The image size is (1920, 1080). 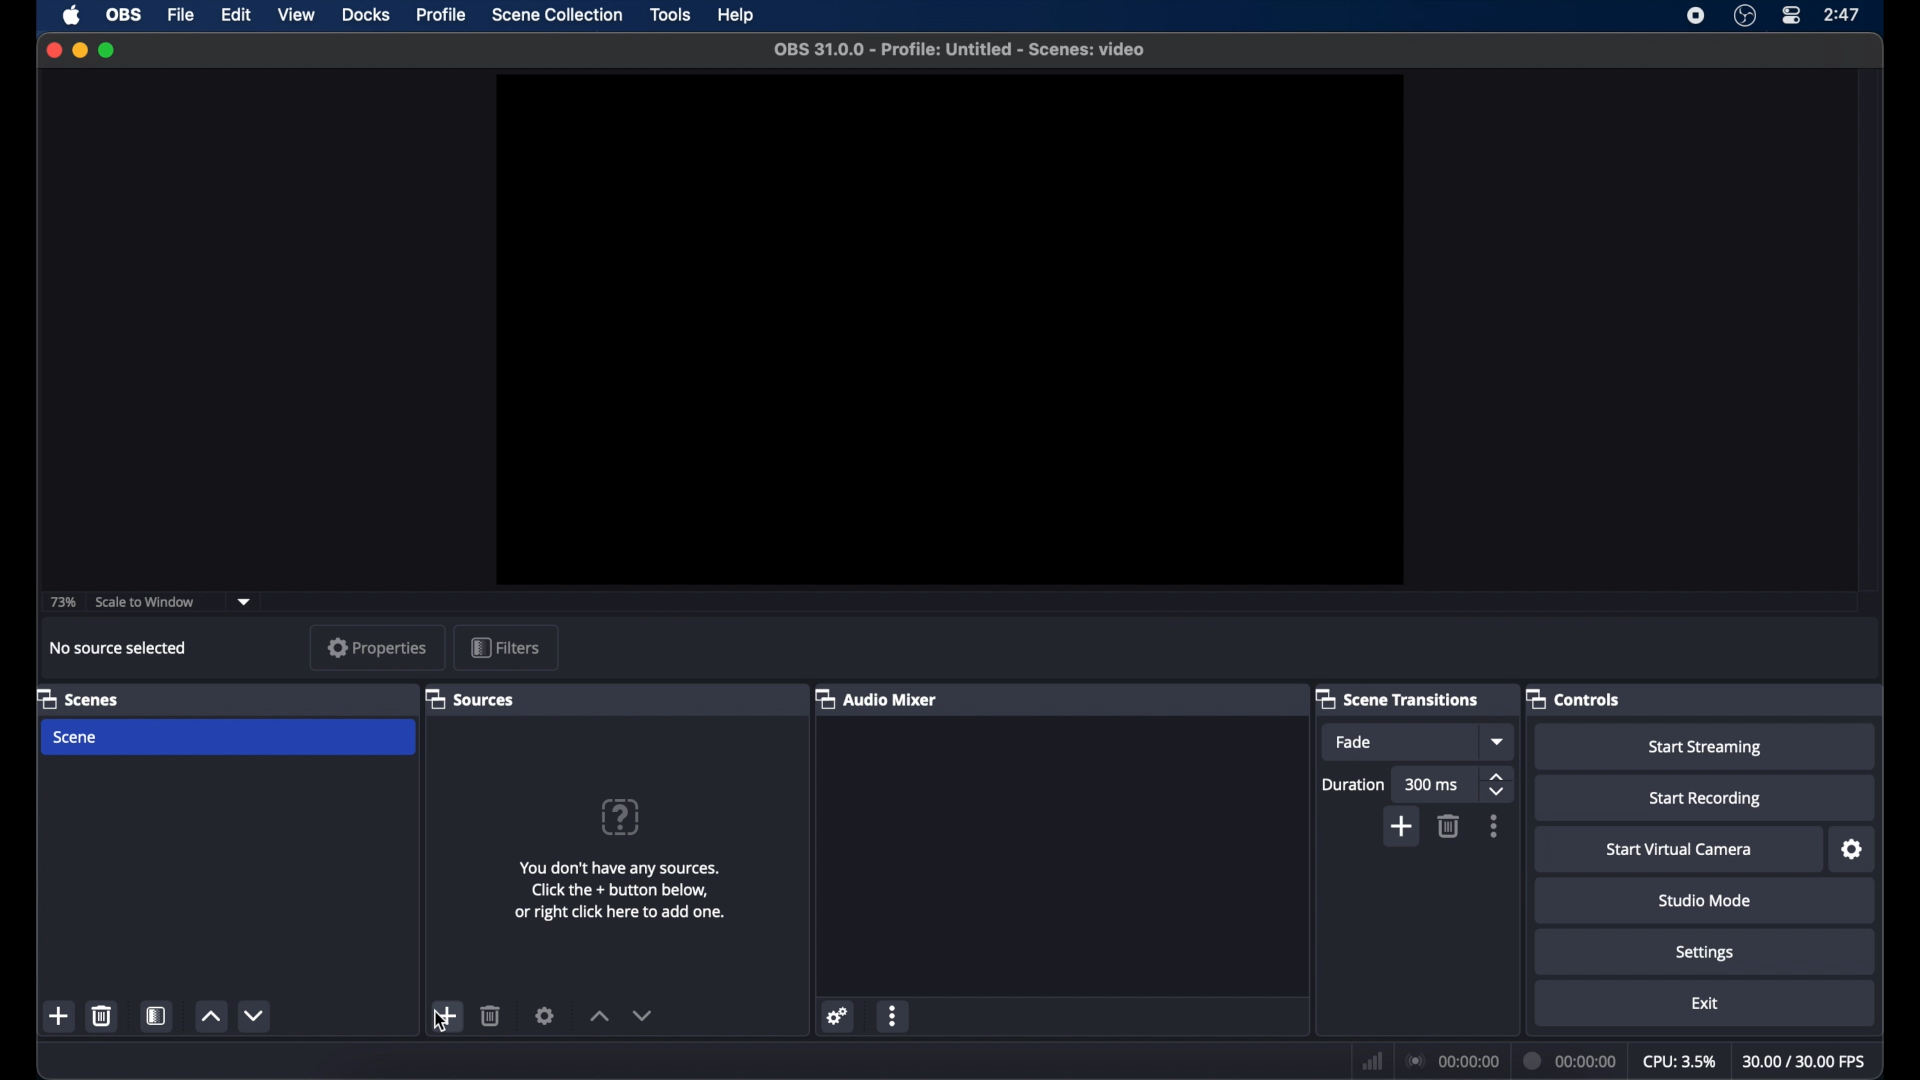 I want to click on add, so click(x=446, y=1015).